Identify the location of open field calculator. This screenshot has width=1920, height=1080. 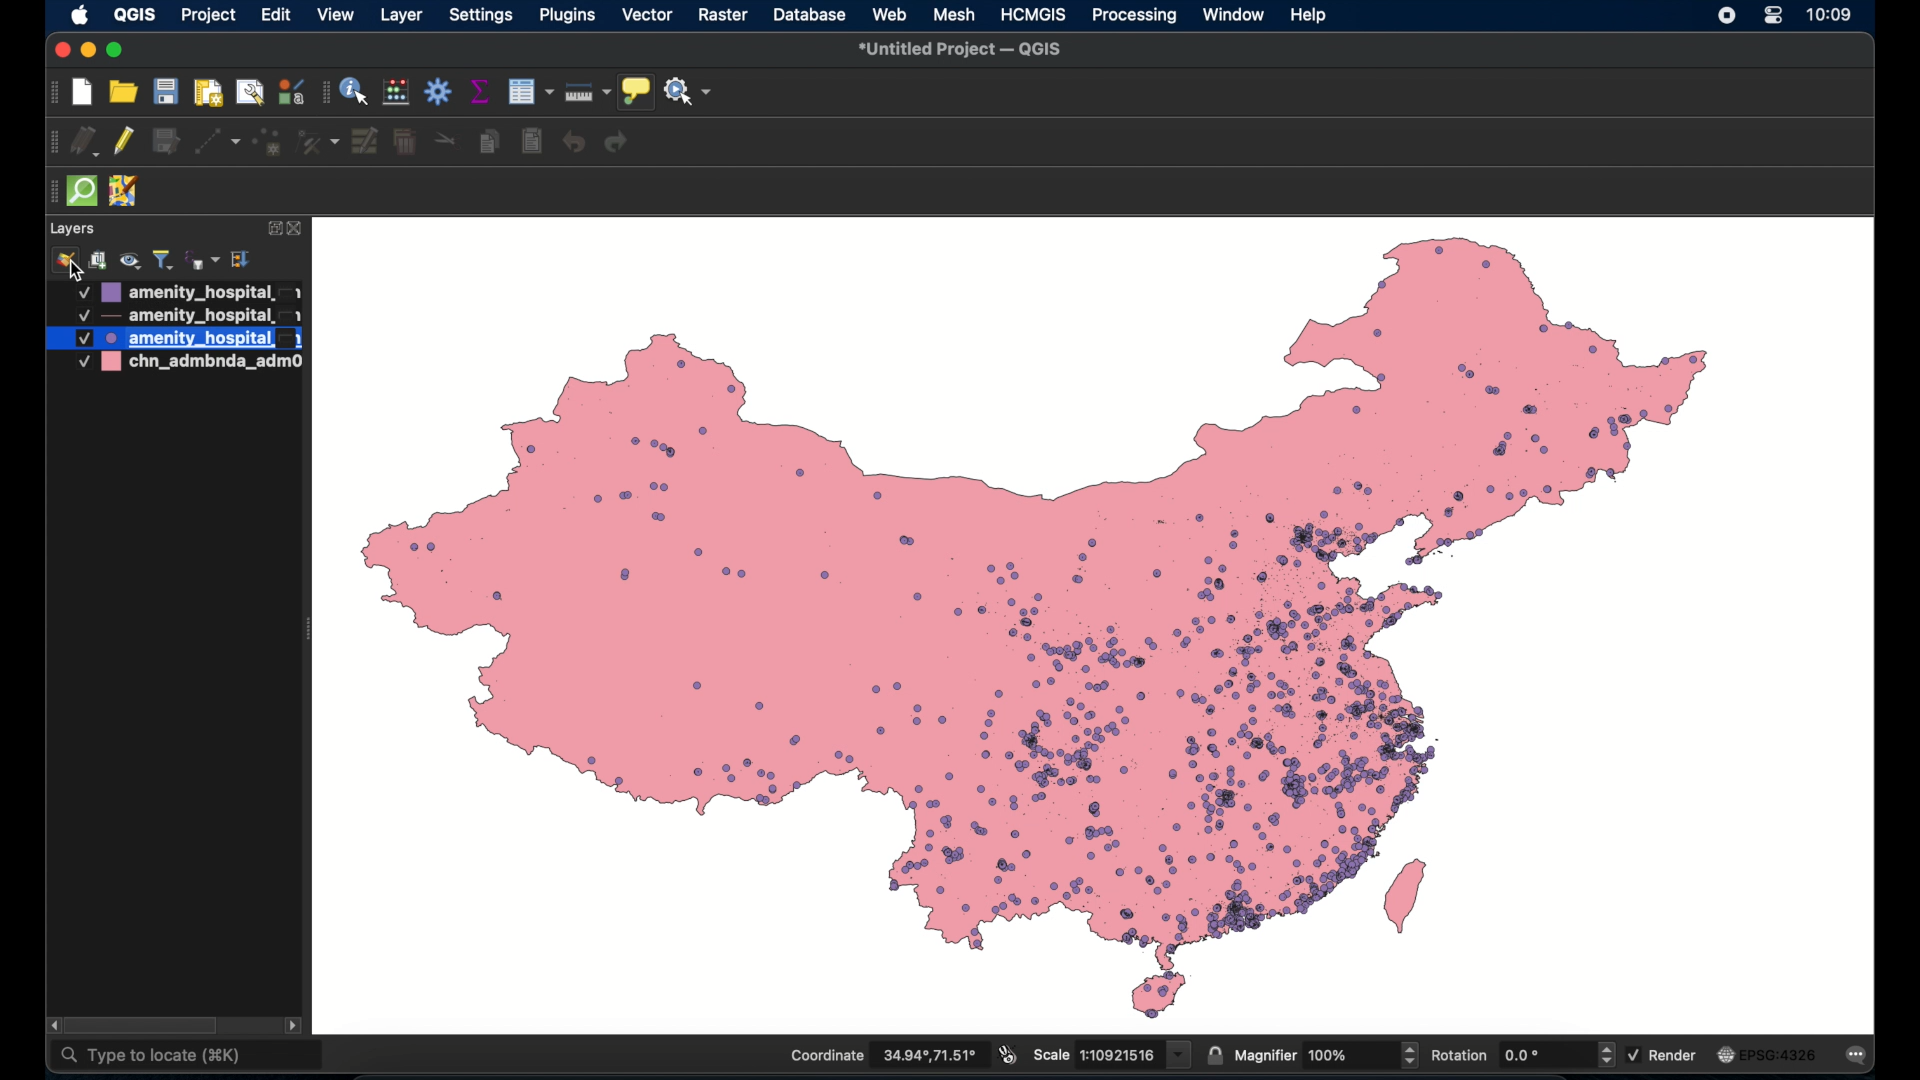
(396, 91).